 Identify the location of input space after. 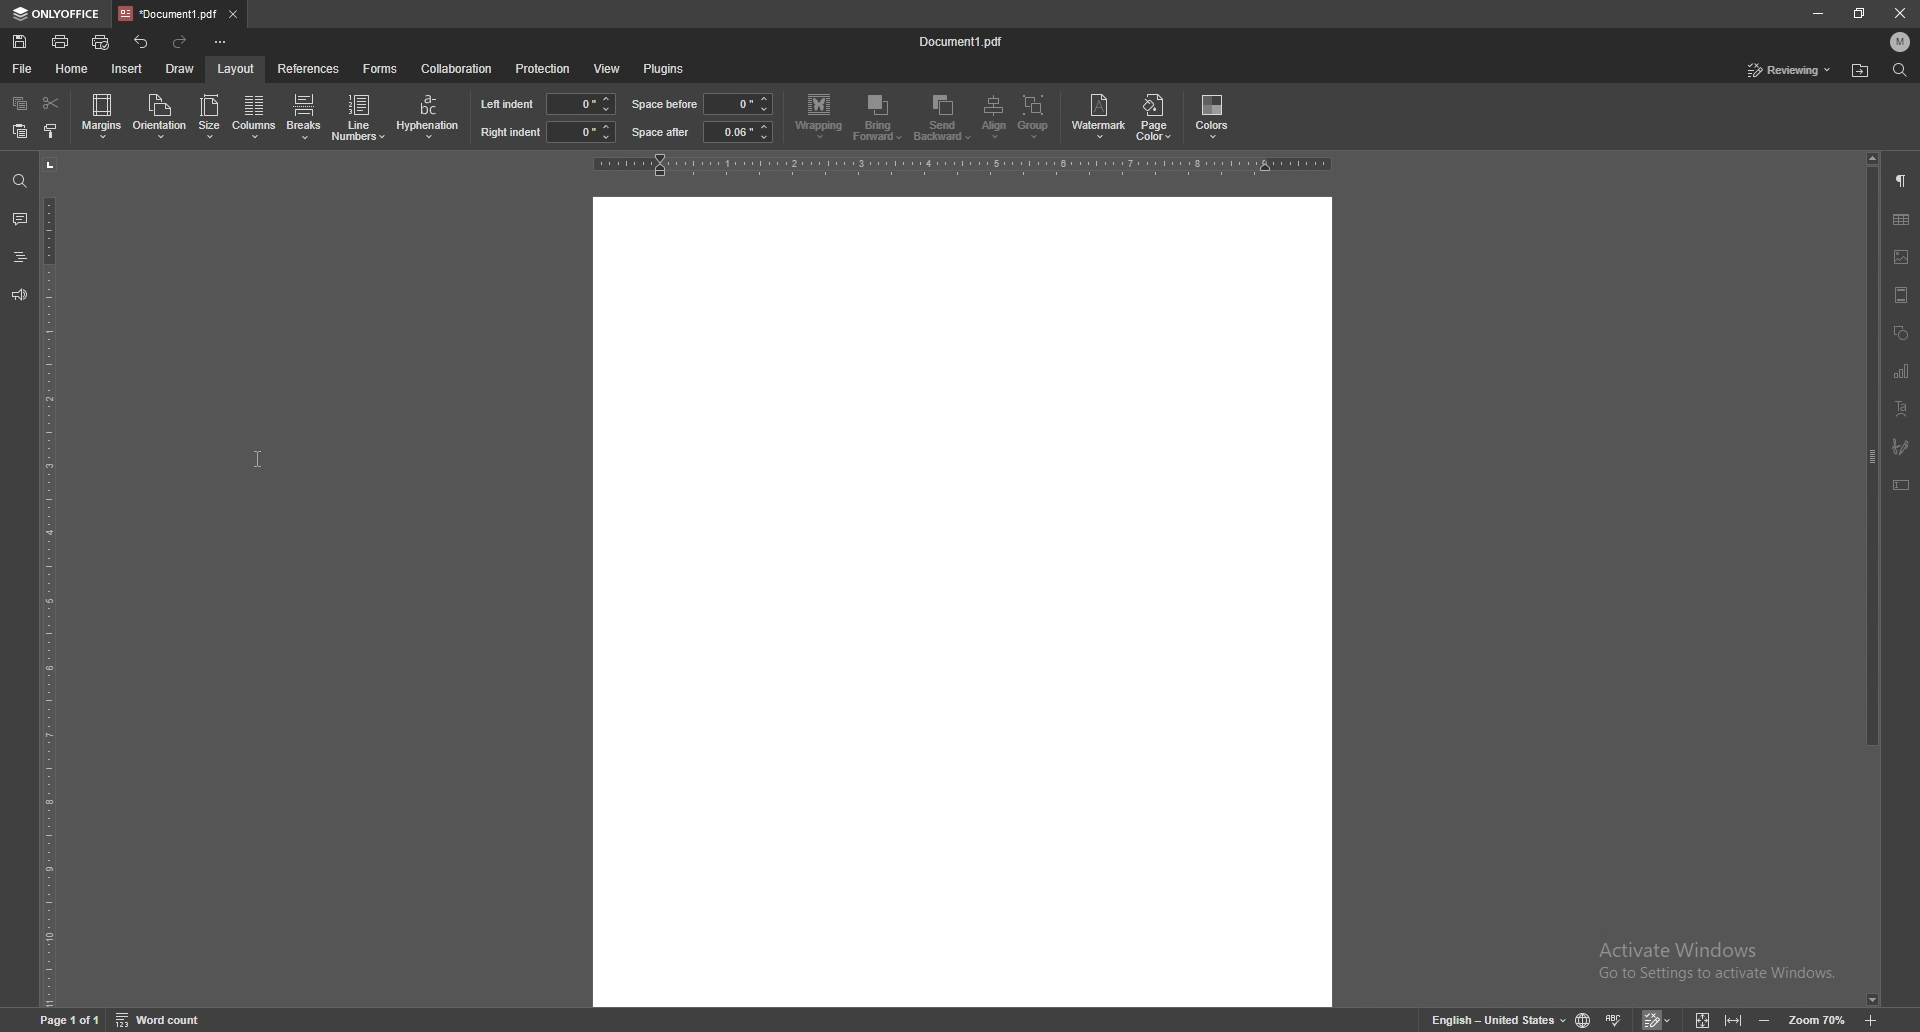
(738, 132).